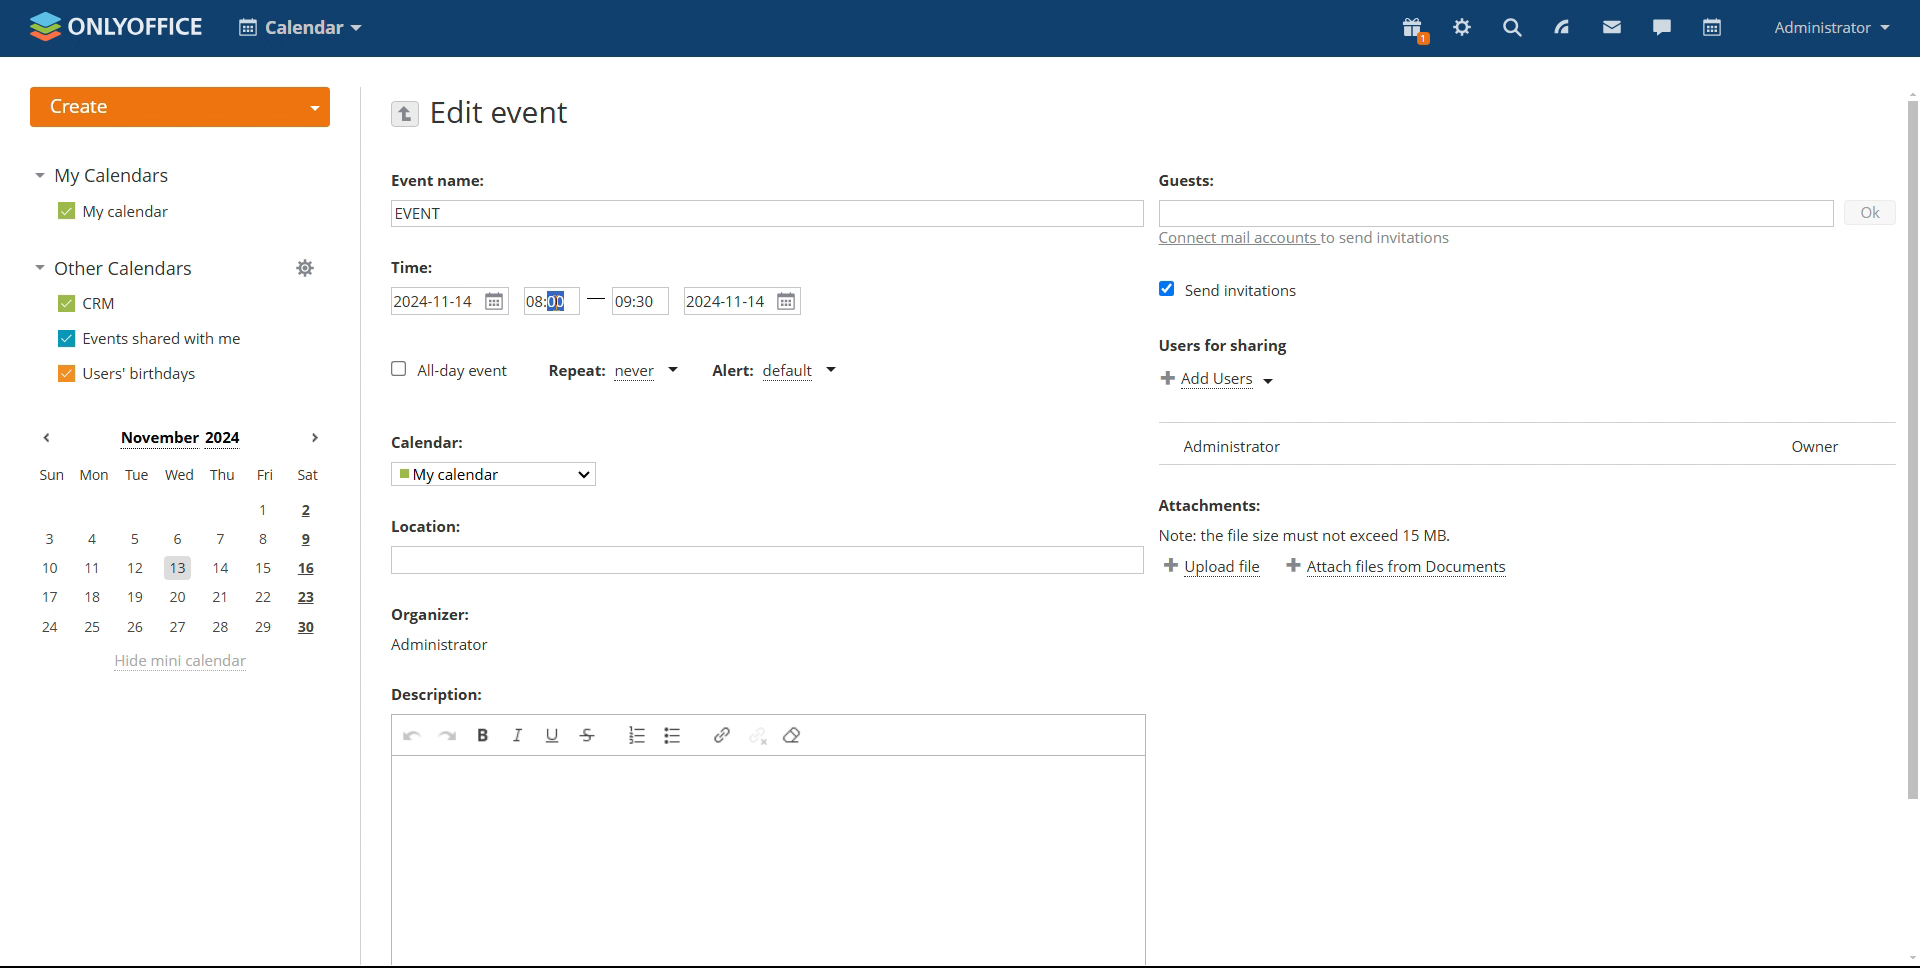  I want to click on underline, so click(553, 735).